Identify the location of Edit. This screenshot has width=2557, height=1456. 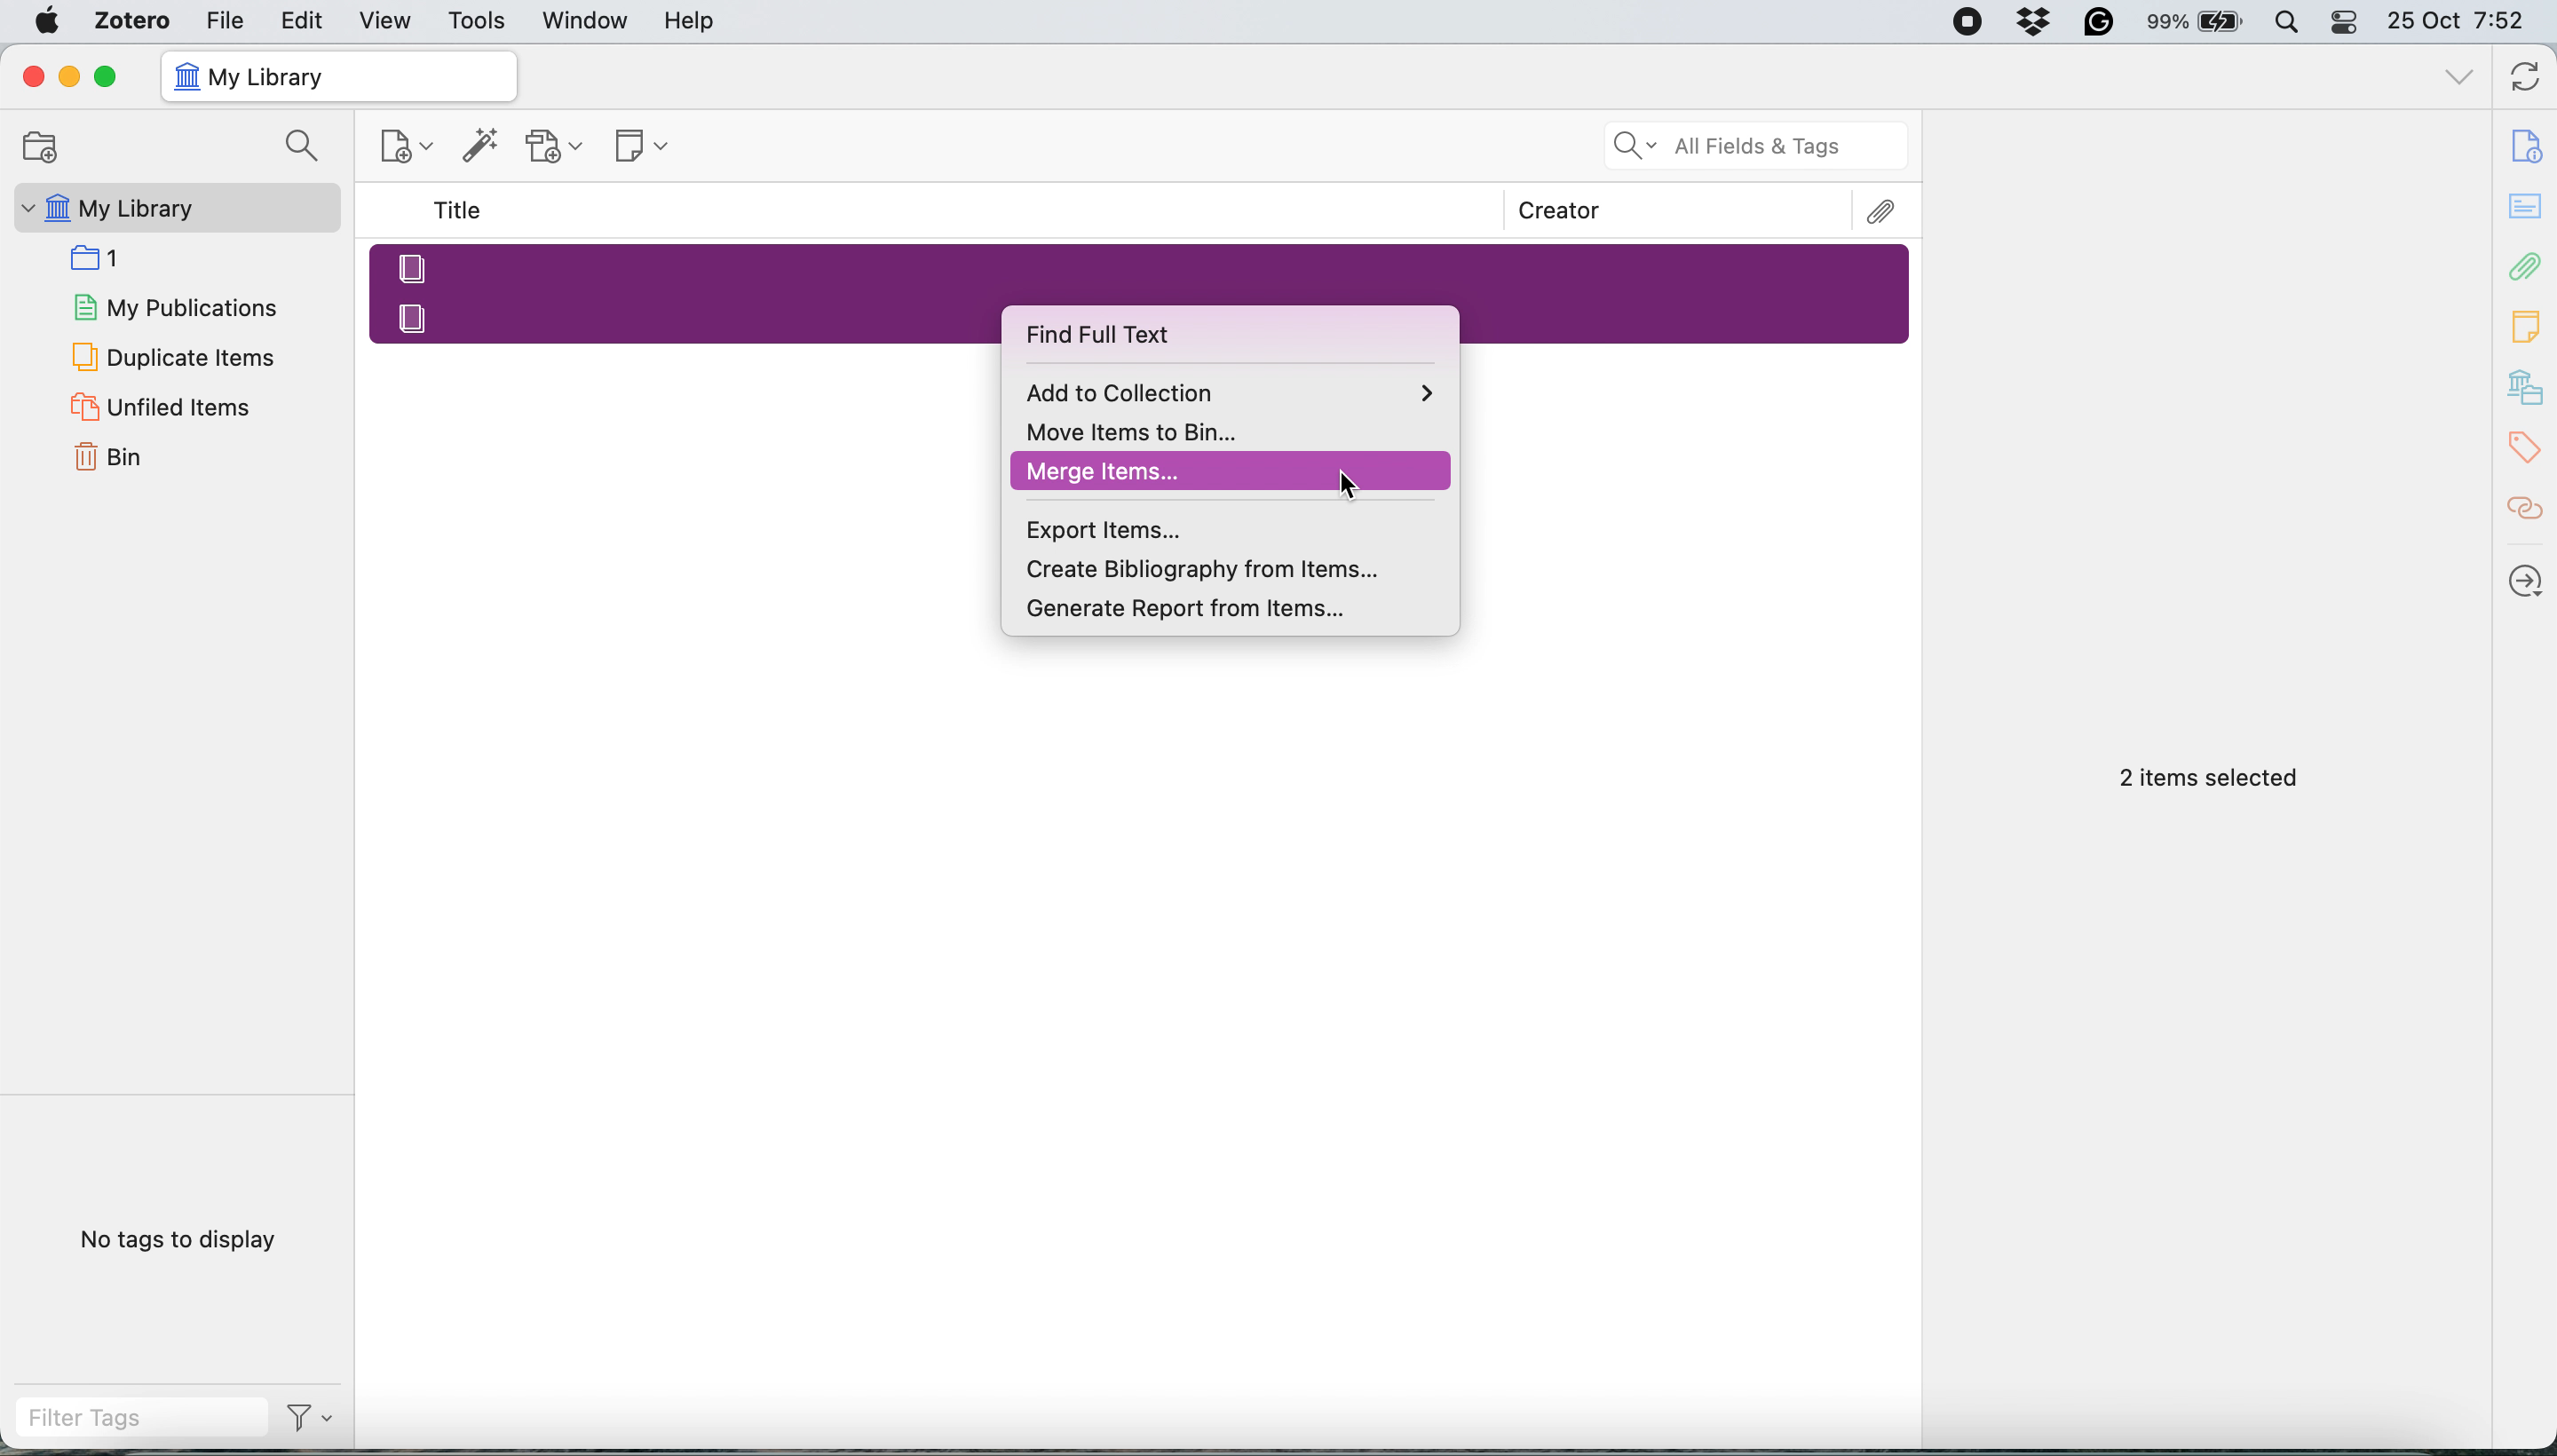
(304, 20).